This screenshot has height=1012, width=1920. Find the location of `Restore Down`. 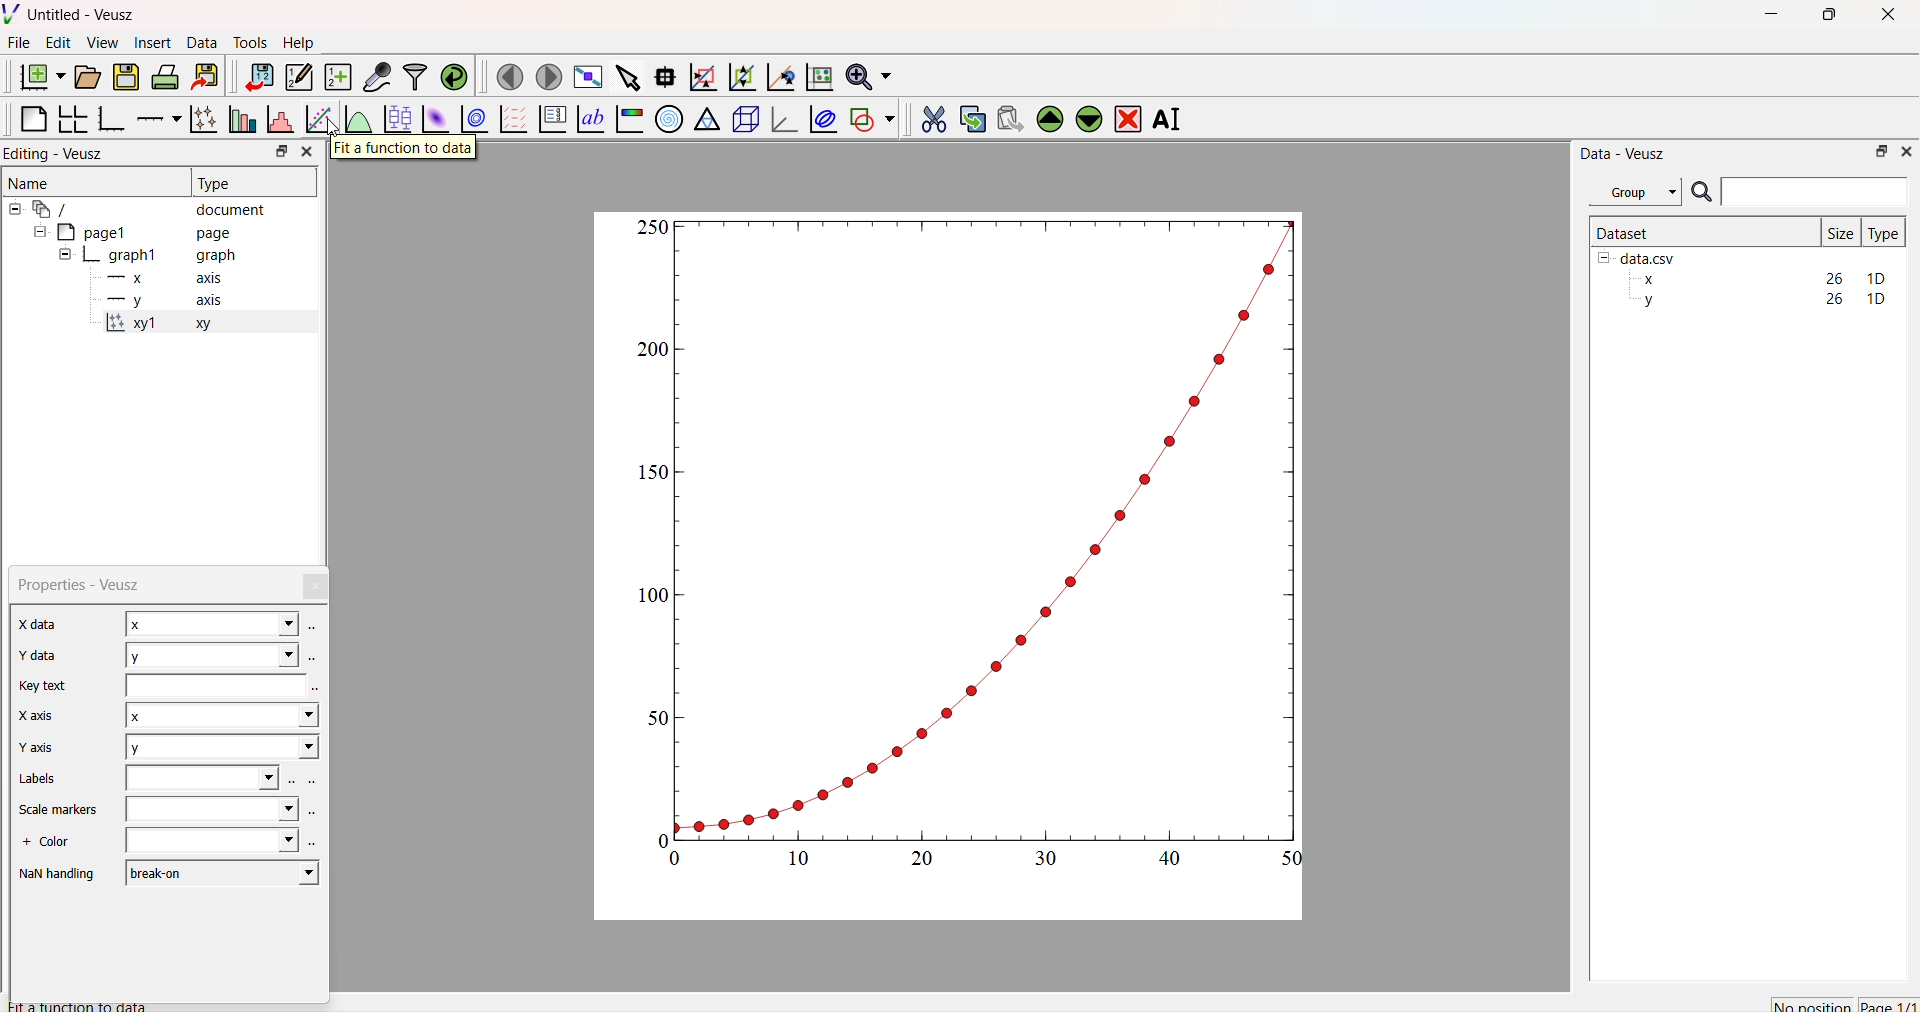

Restore Down is located at coordinates (1876, 150).